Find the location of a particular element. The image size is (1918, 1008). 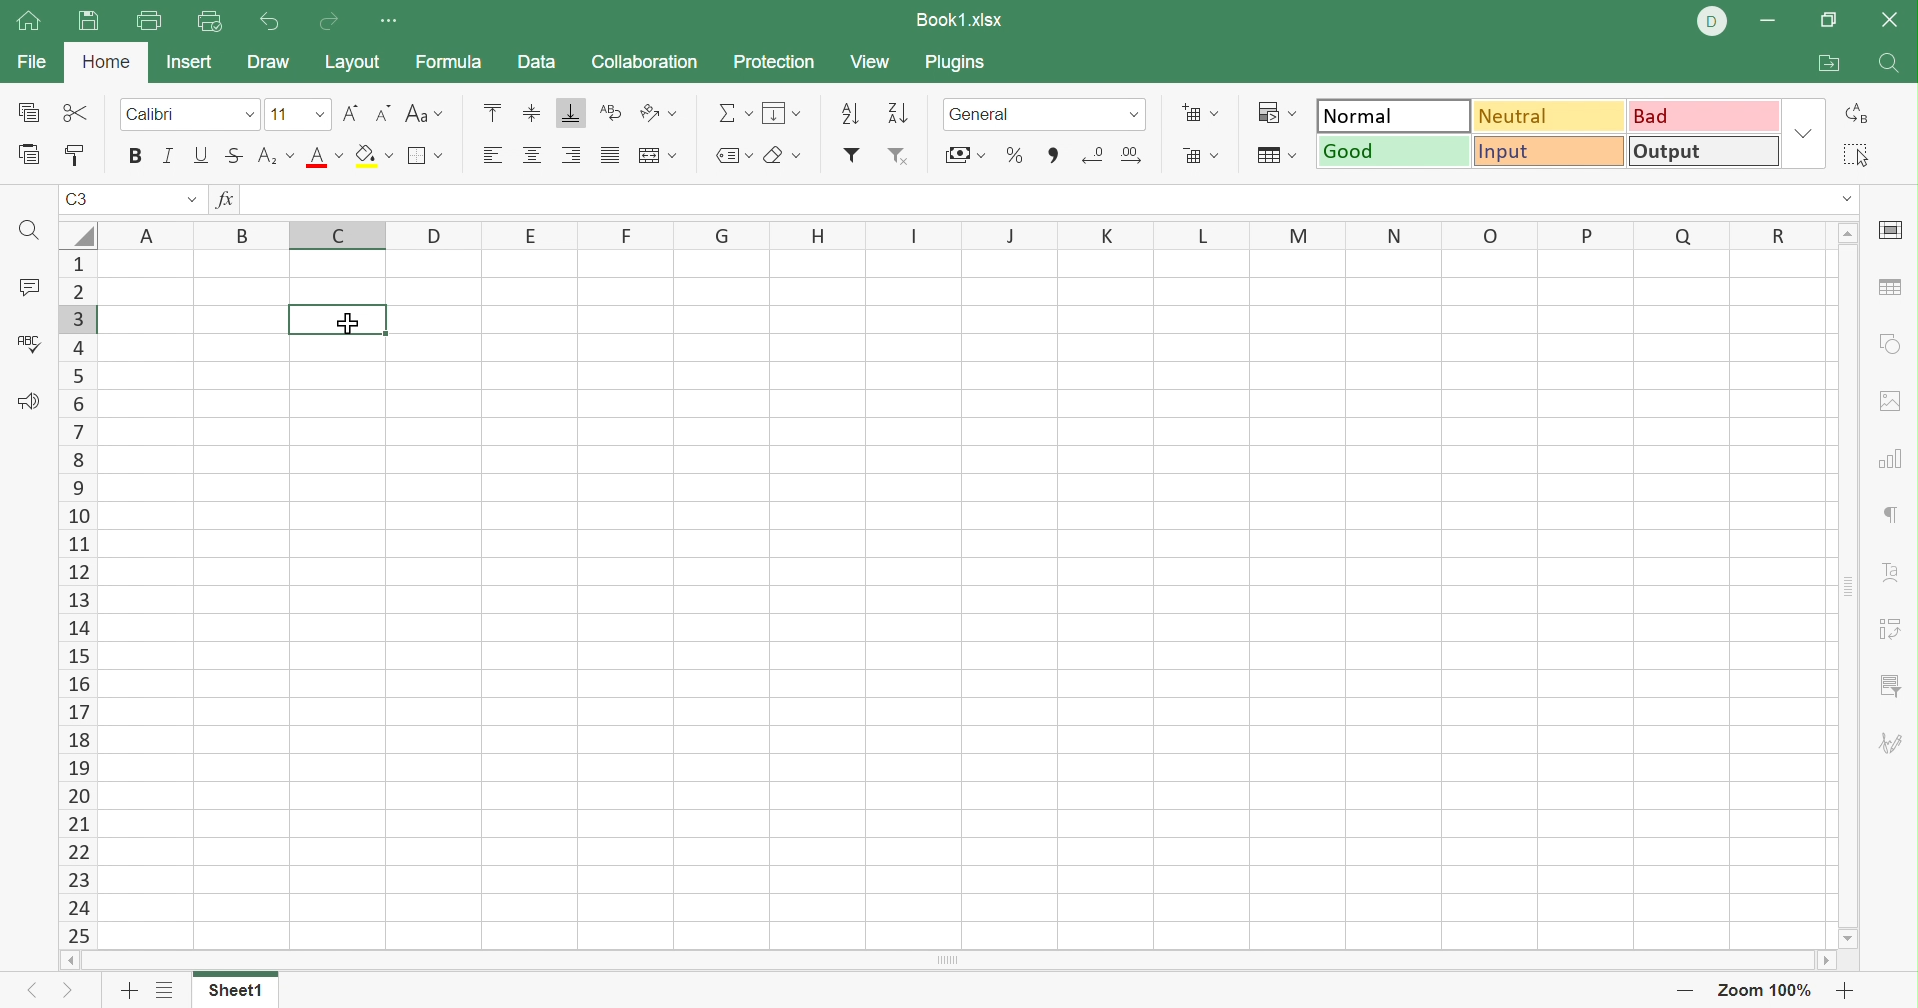

Cursor is located at coordinates (352, 325).